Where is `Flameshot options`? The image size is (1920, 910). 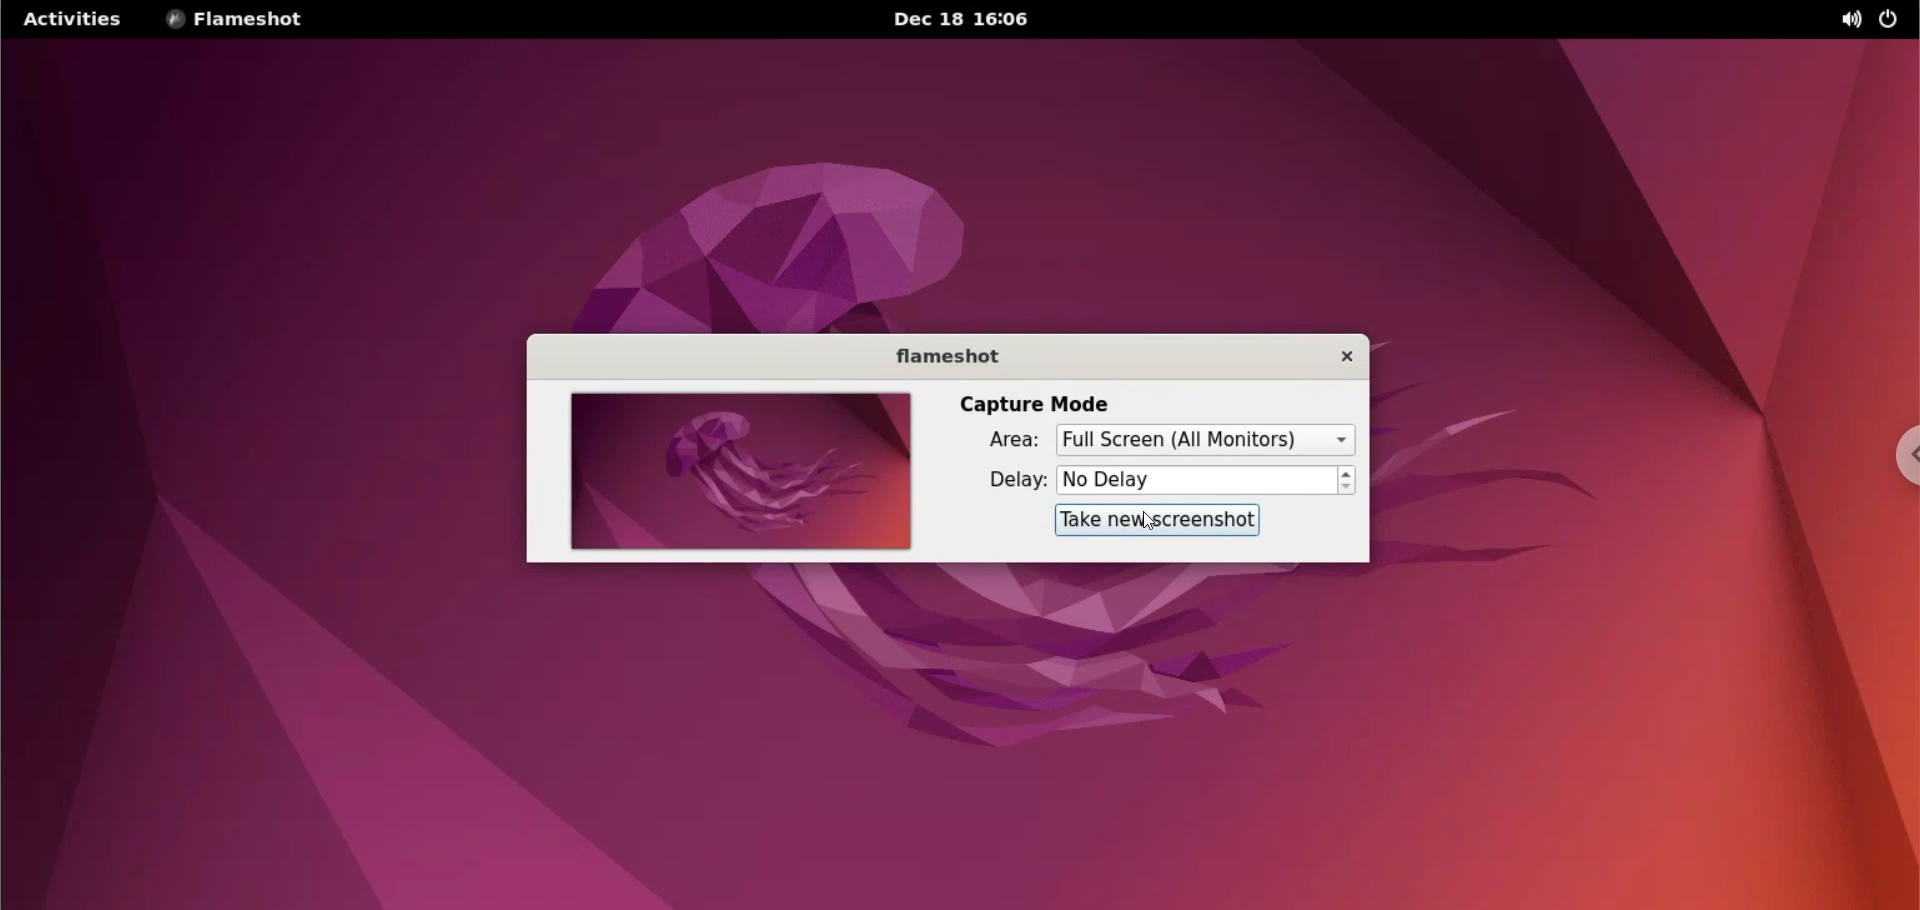
Flameshot options is located at coordinates (241, 20).